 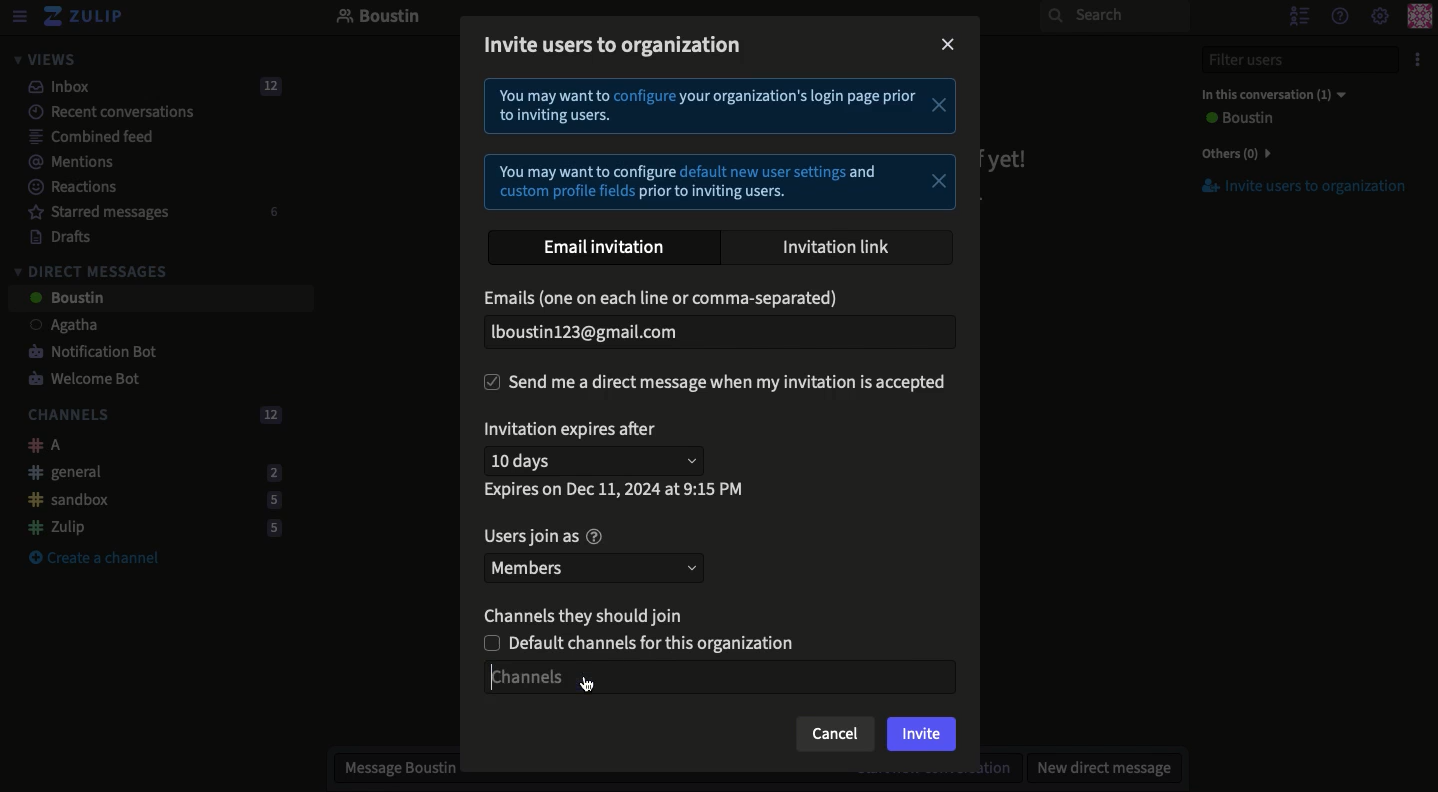 What do you see at coordinates (69, 189) in the screenshot?
I see `Reactions` at bounding box center [69, 189].